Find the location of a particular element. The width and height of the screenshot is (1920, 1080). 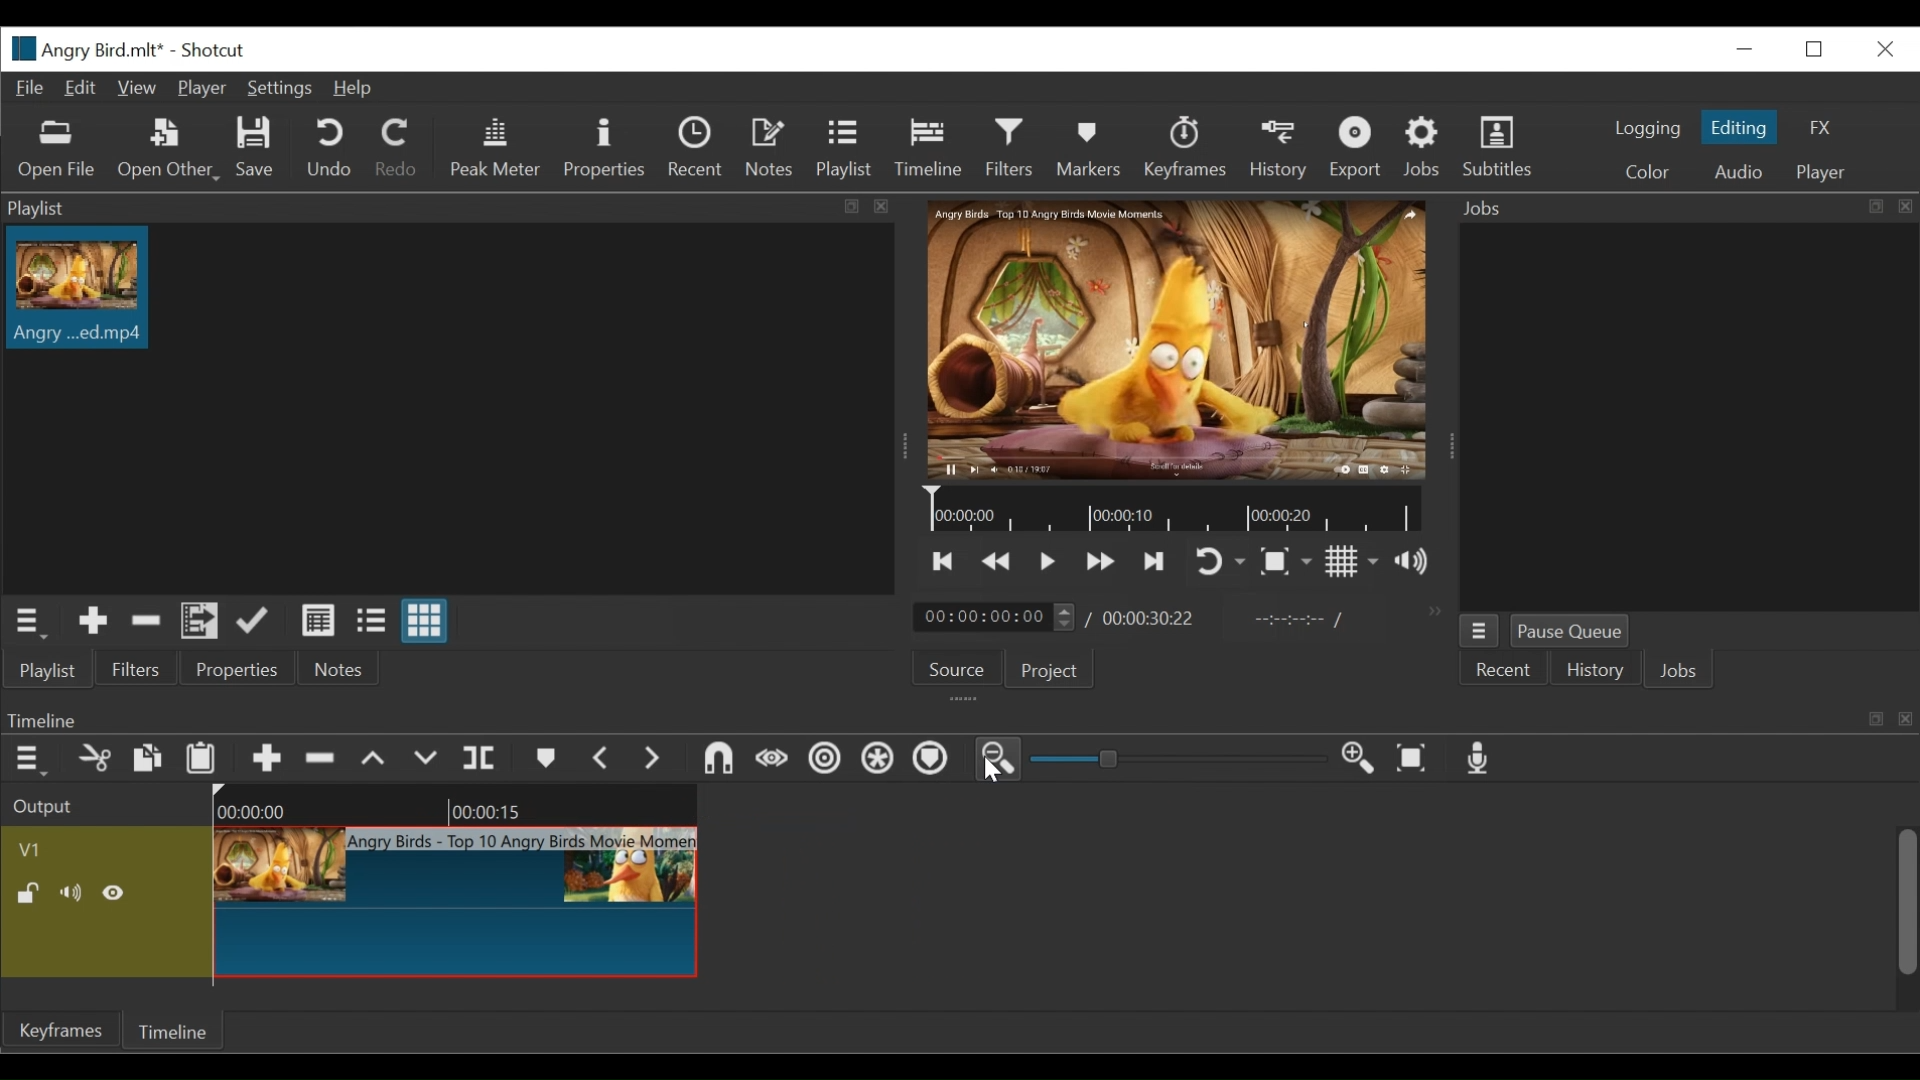

Play backward quickly is located at coordinates (997, 563).